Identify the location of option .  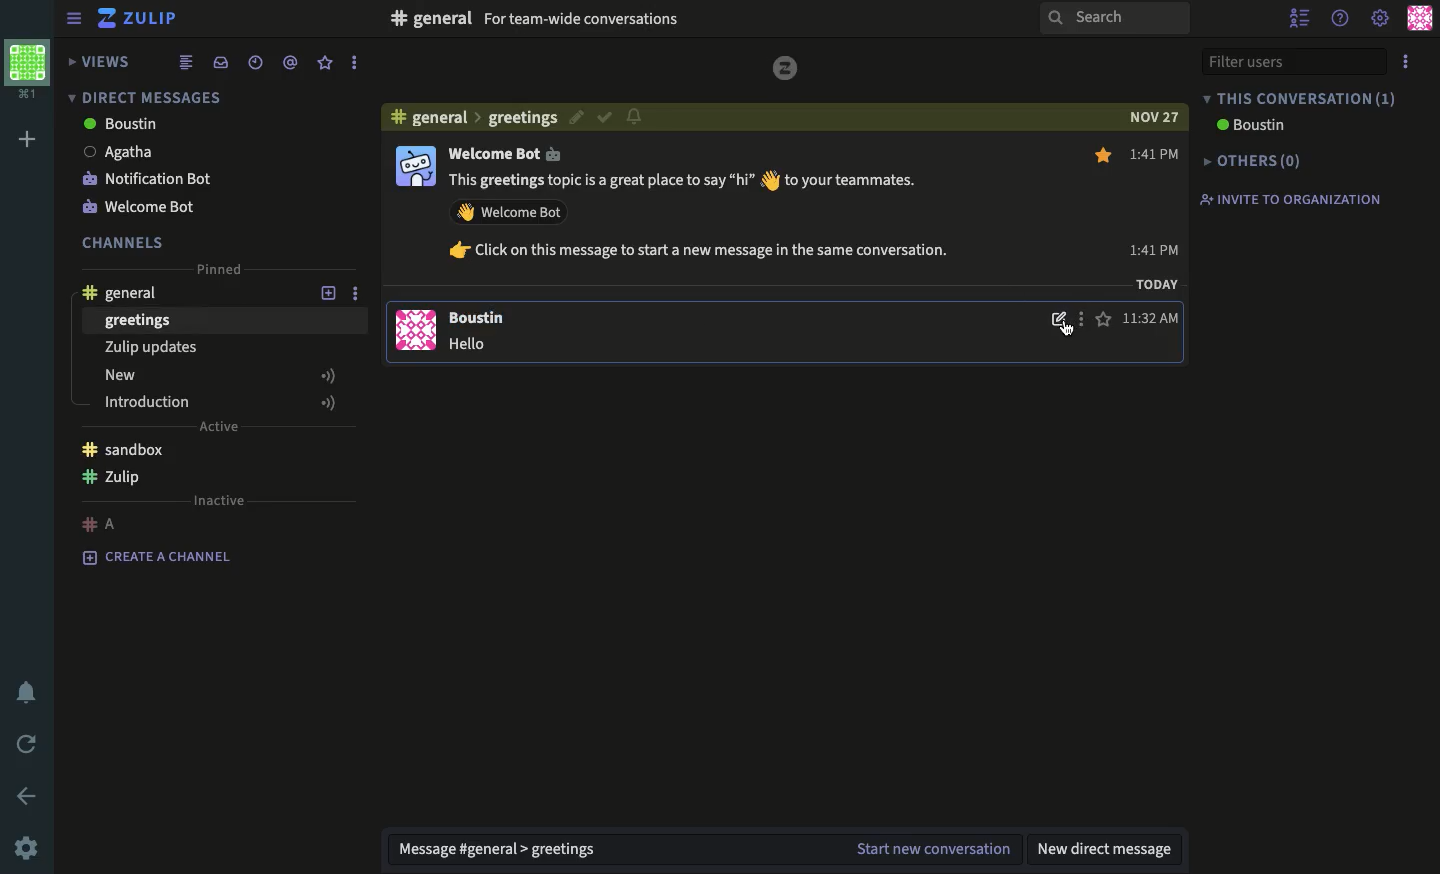
(1080, 323).